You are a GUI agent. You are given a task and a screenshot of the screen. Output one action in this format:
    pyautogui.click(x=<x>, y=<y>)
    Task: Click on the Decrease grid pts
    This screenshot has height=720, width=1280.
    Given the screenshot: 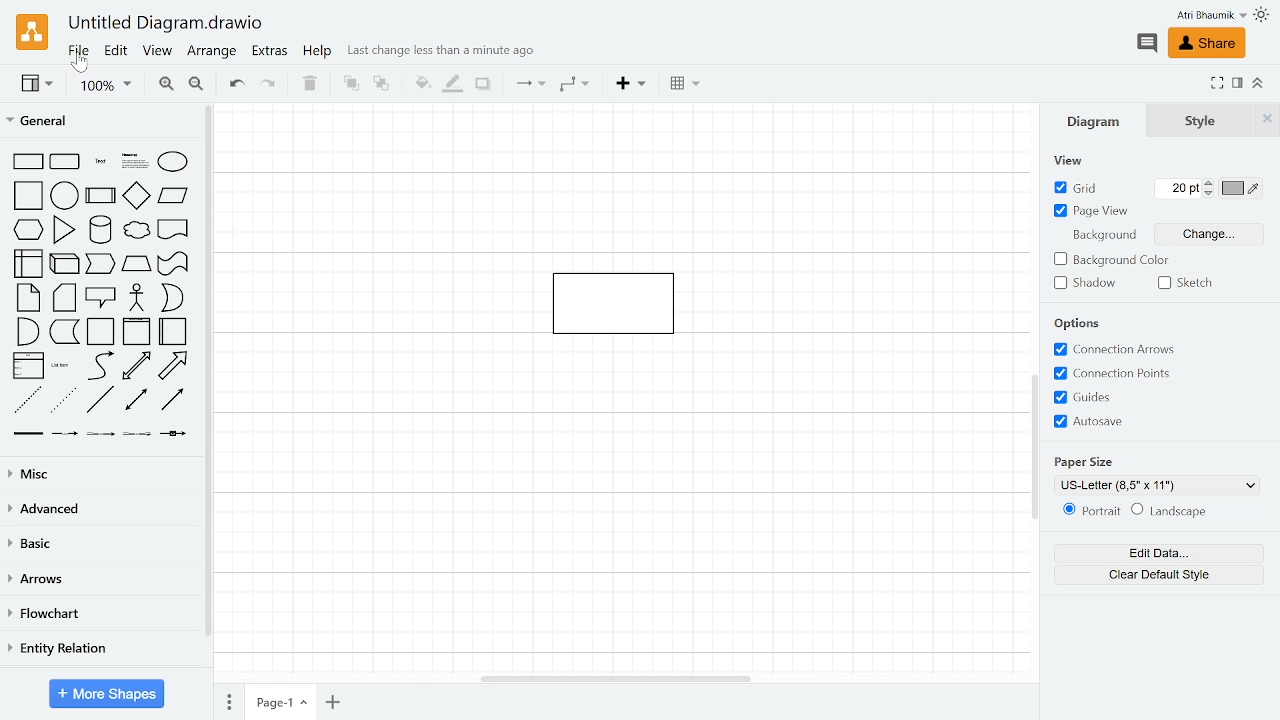 What is the action you would take?
    pyautogui.click(x=1210, y=195)
    